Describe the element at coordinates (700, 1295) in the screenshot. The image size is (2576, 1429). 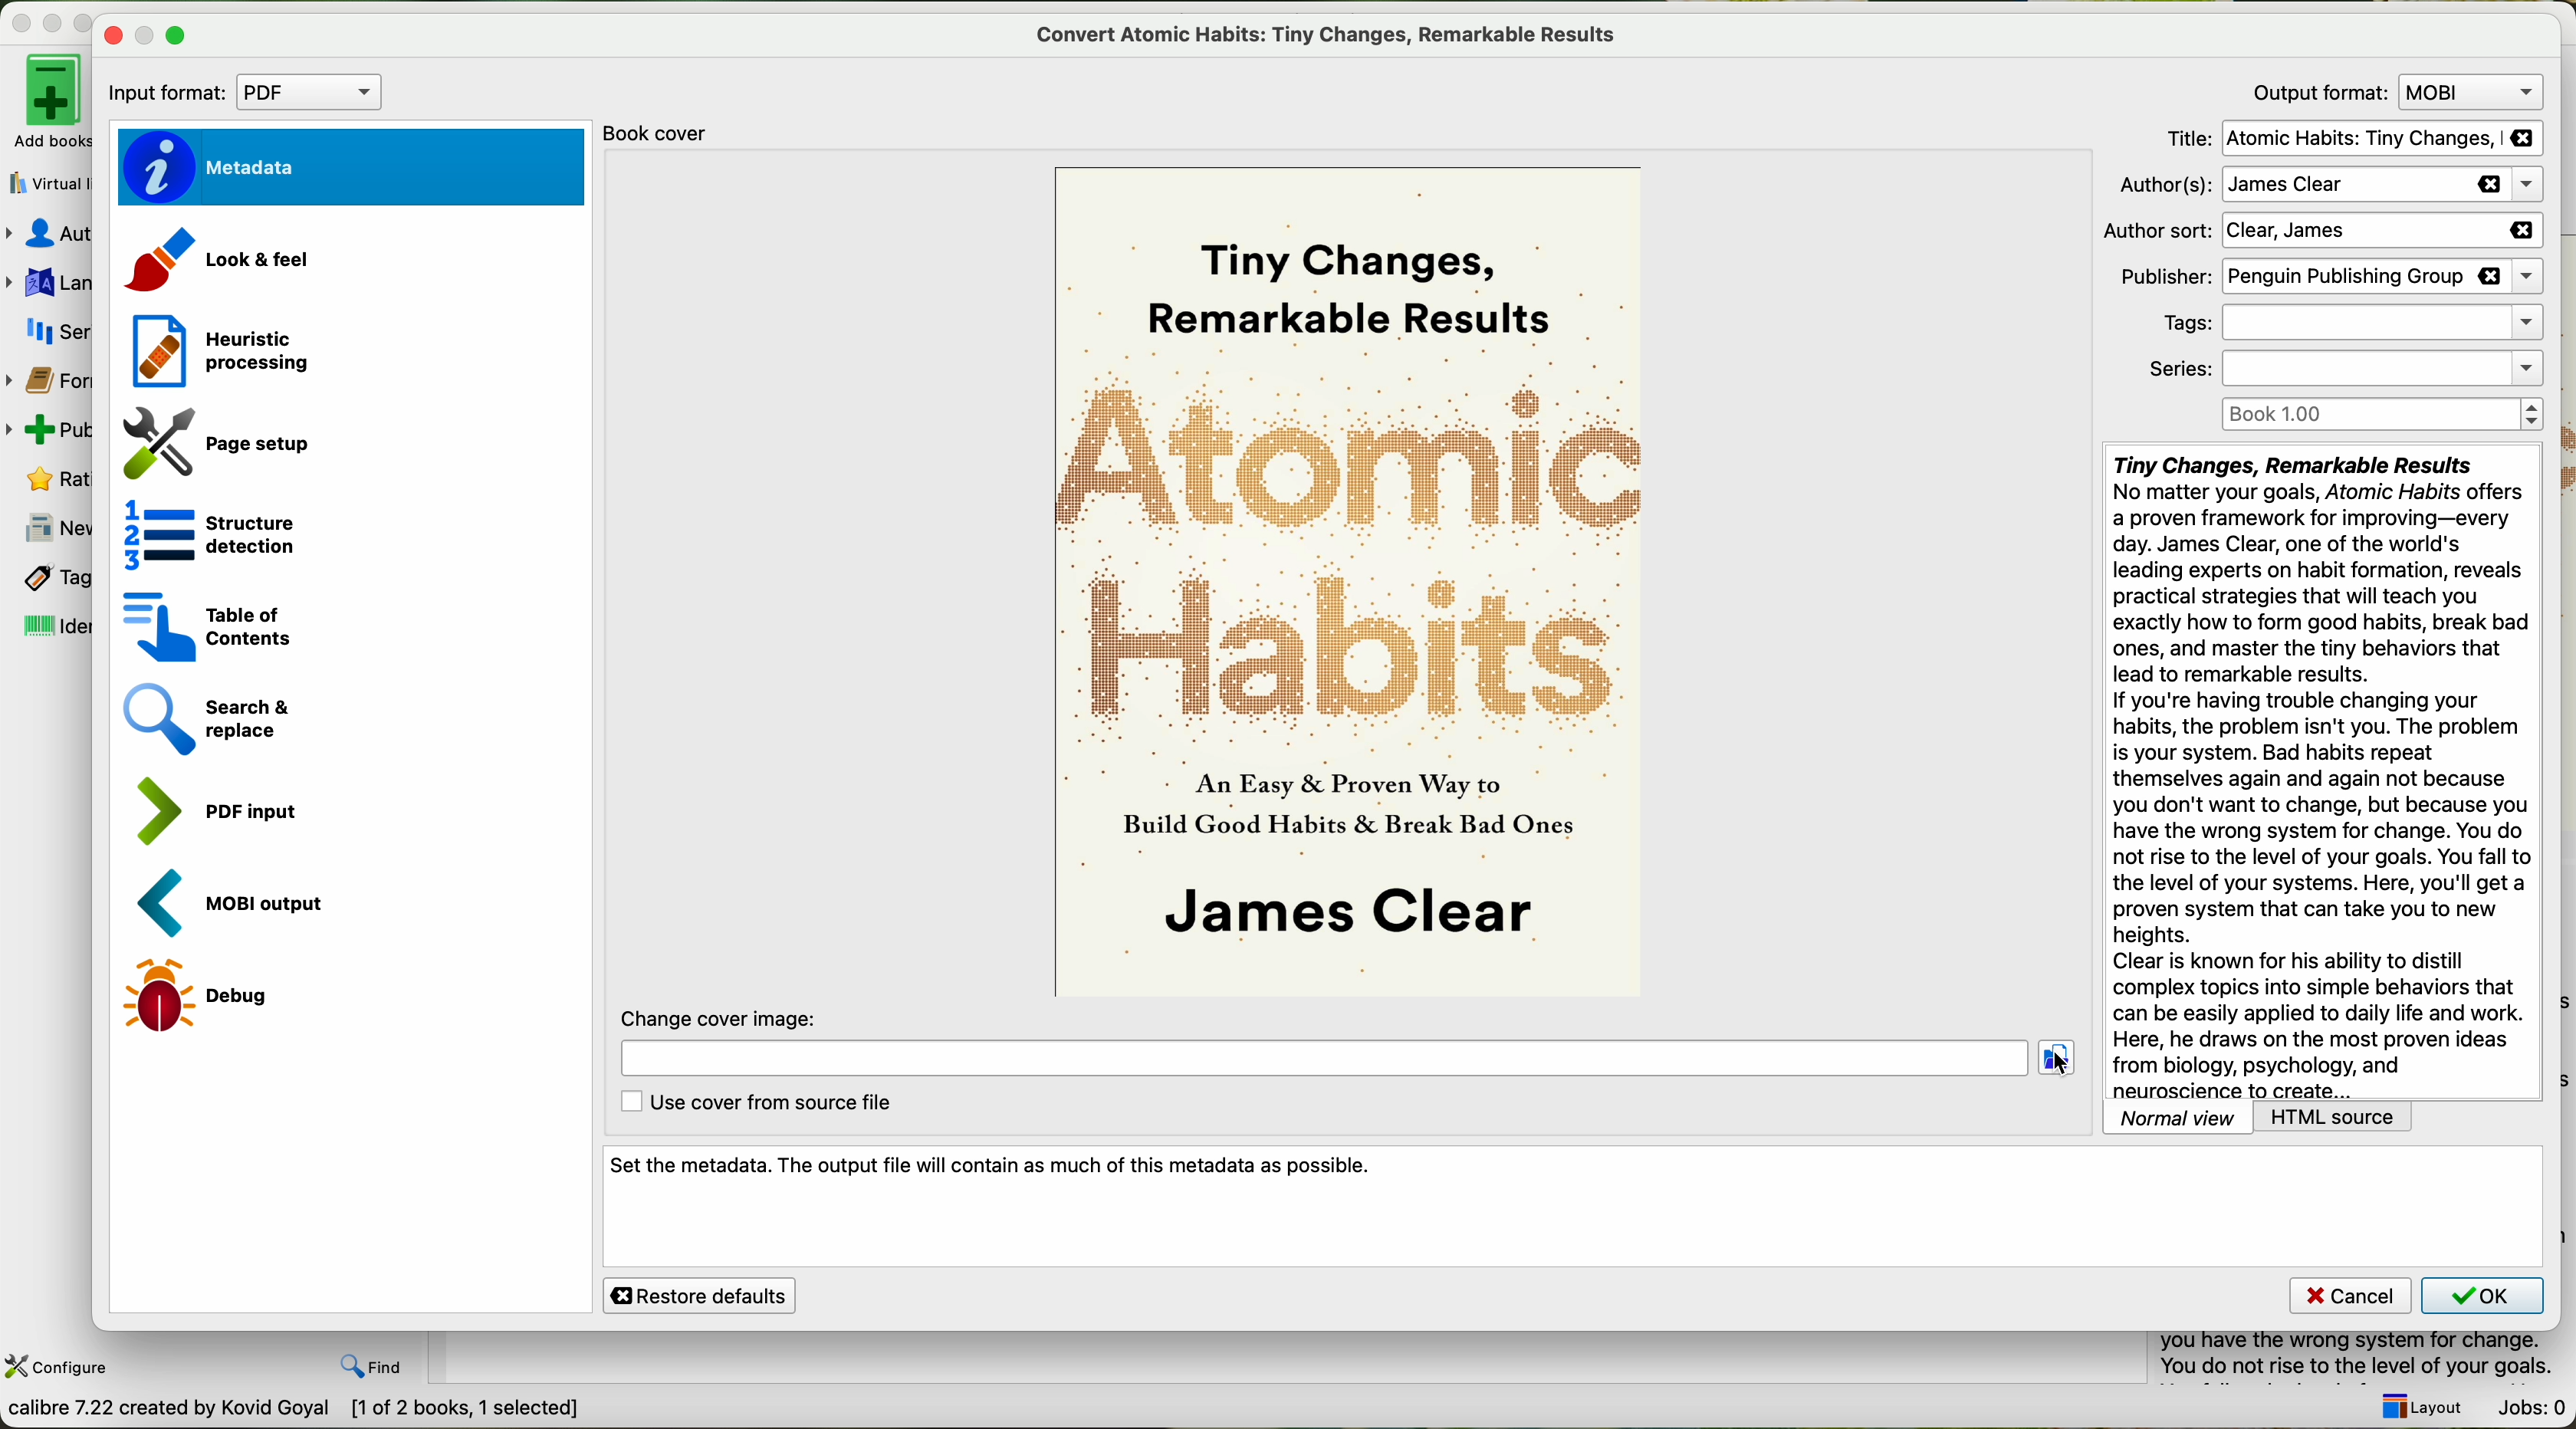
I see `restore defaults` at that location.